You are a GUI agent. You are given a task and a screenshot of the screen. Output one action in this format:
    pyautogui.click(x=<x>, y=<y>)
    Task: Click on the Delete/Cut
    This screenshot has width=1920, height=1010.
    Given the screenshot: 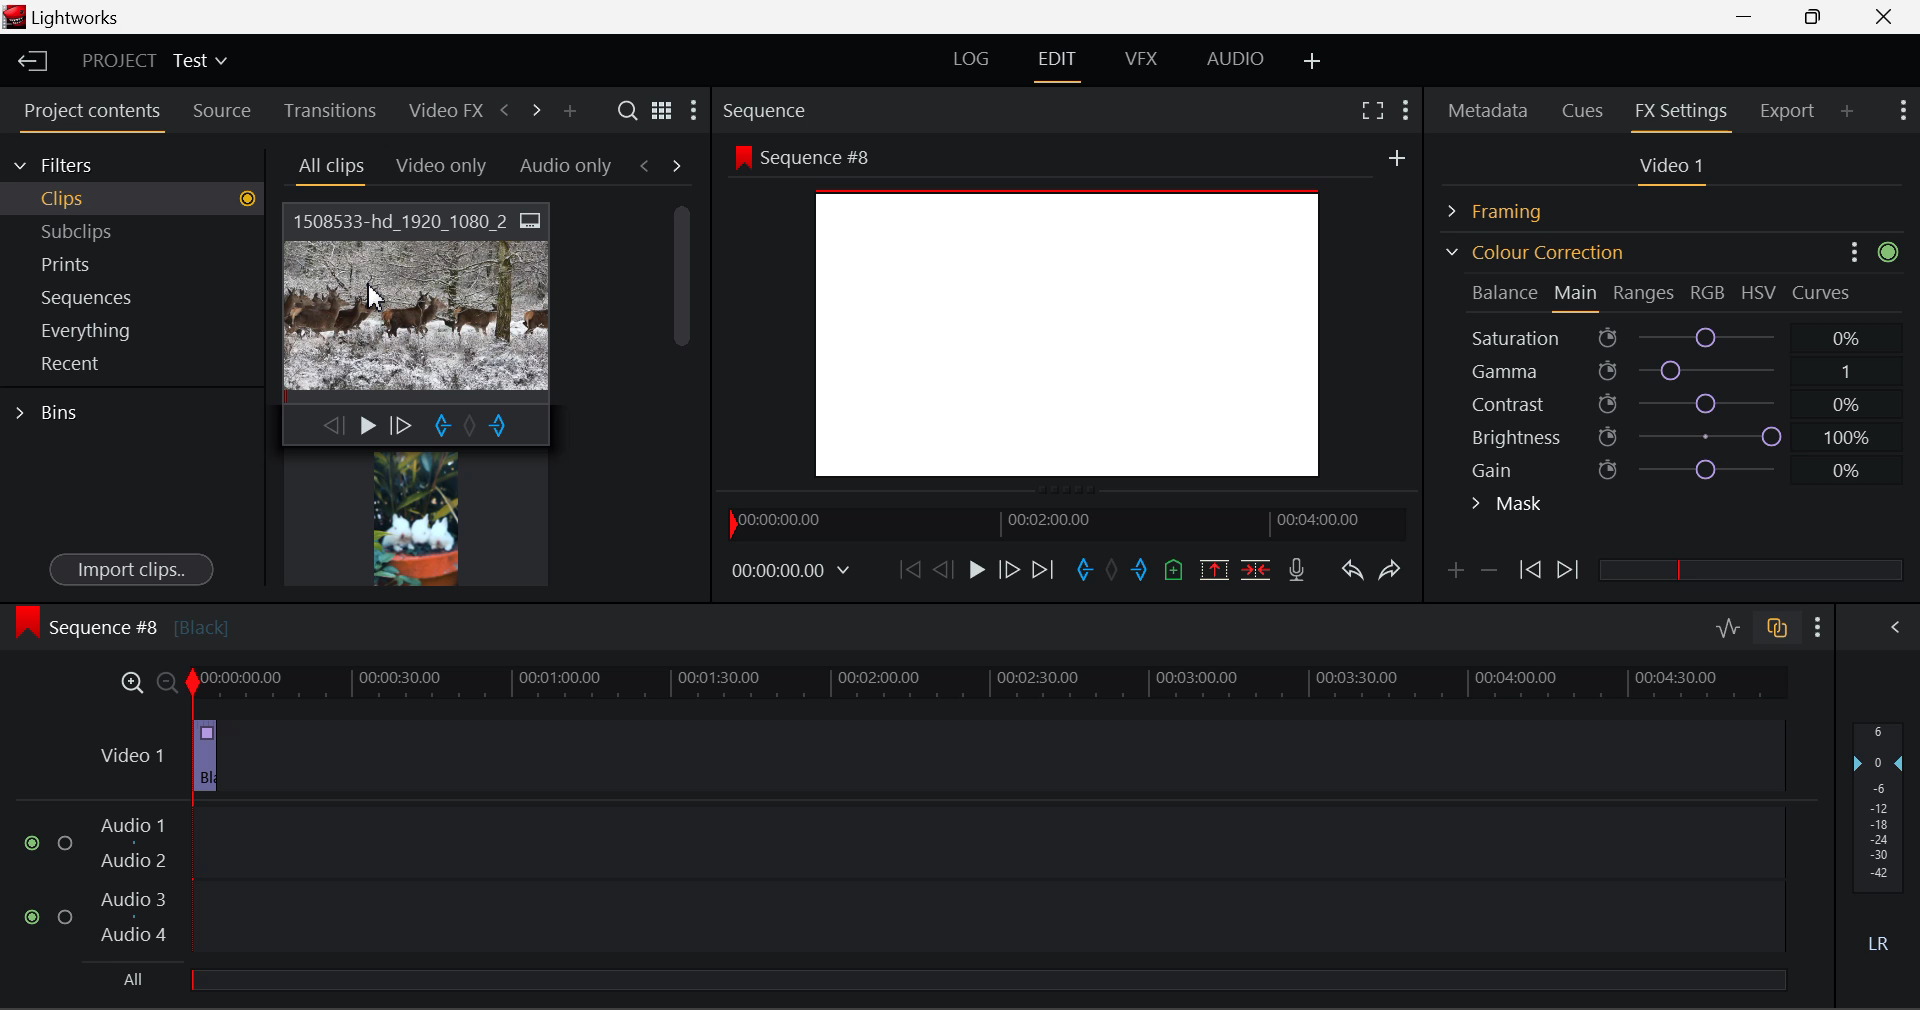 What is the action you would take?
    pyautogui.click(x=1256, y=569)
    